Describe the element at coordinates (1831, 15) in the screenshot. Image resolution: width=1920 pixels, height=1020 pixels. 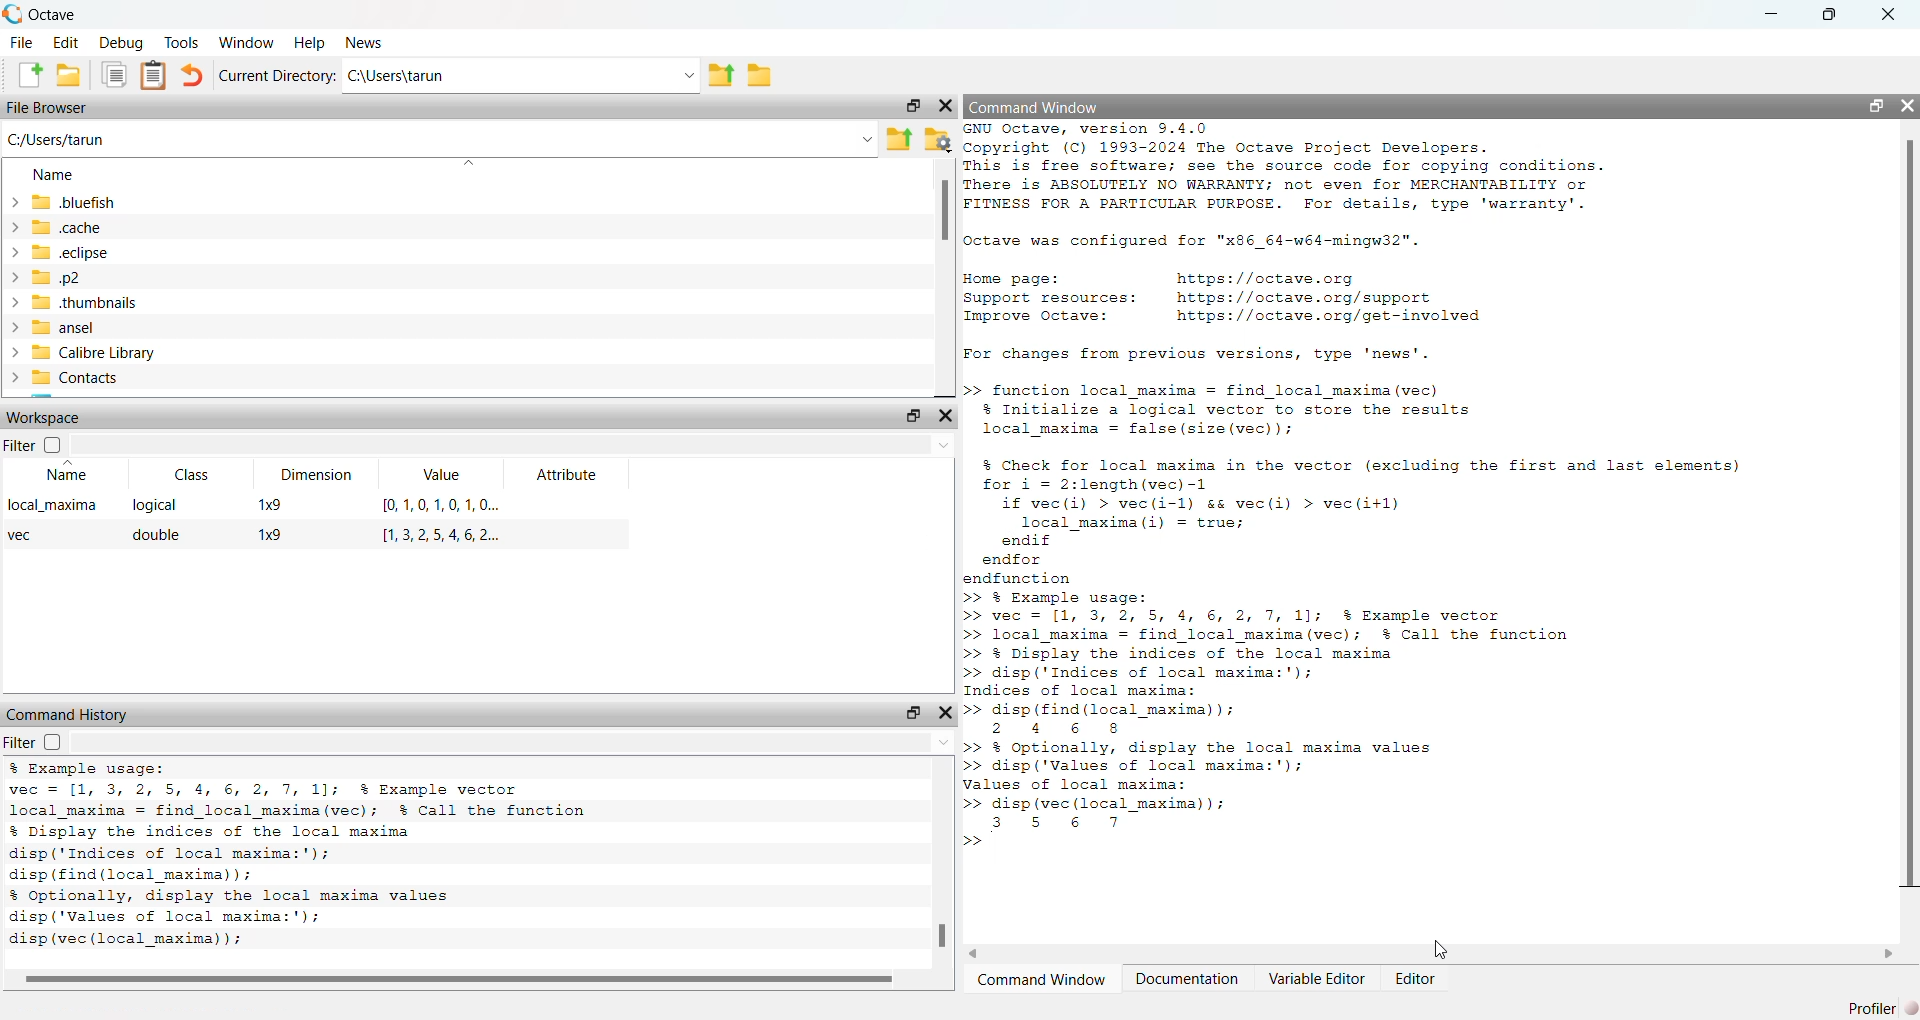
I see `restore` at that location.